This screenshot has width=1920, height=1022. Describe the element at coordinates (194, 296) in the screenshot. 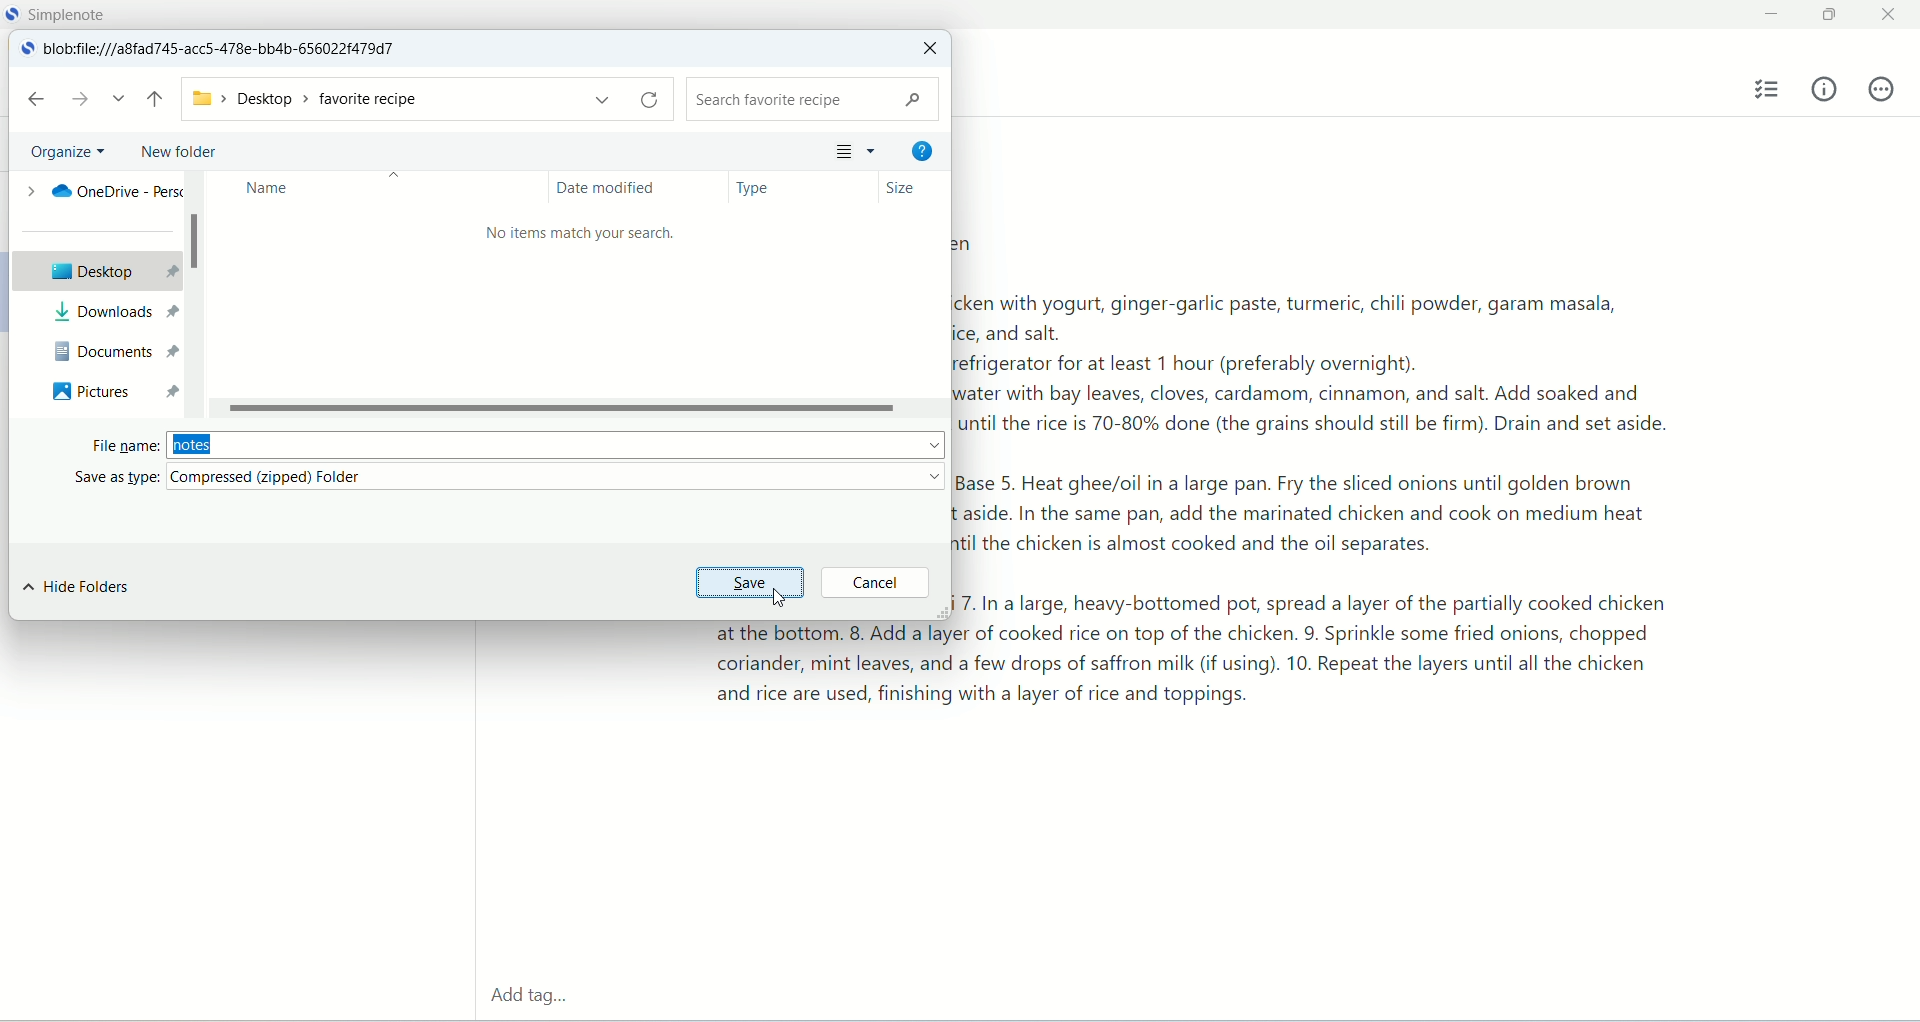

I see `vertical scroll bar` at that location.